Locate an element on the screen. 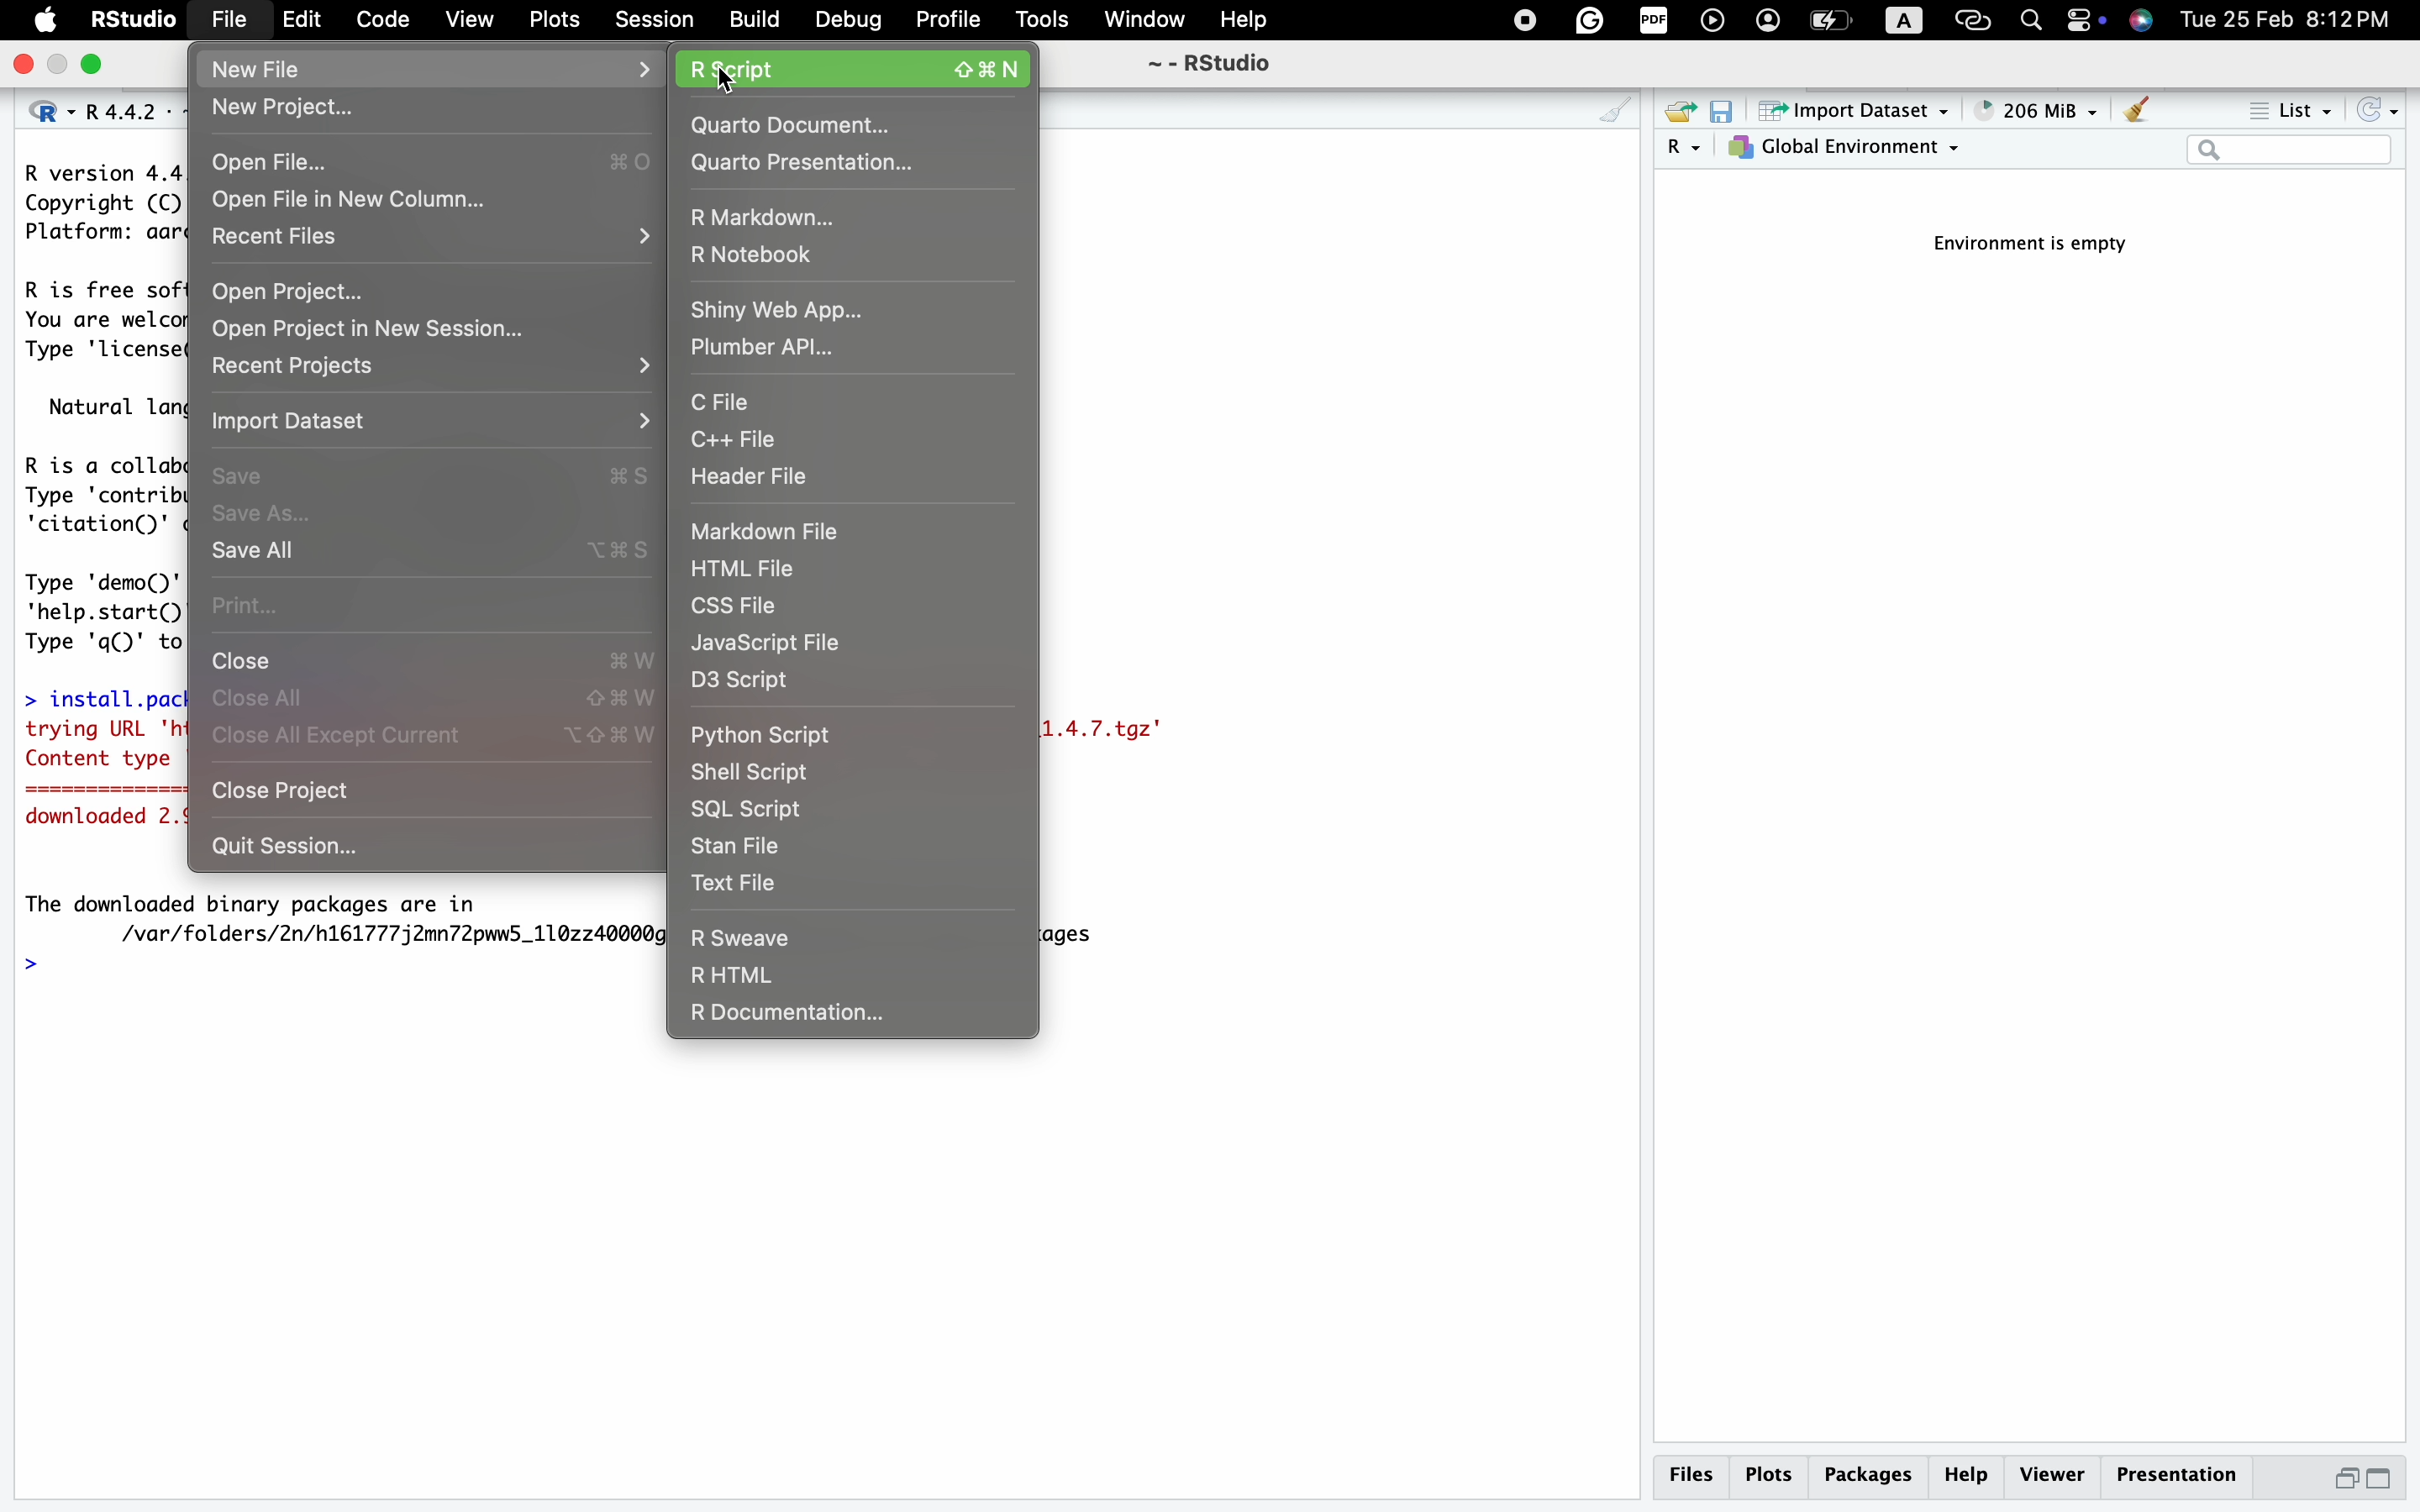 The width and height of the screenshot is (2420, 1512). language select is located at coordinates (38, 109).